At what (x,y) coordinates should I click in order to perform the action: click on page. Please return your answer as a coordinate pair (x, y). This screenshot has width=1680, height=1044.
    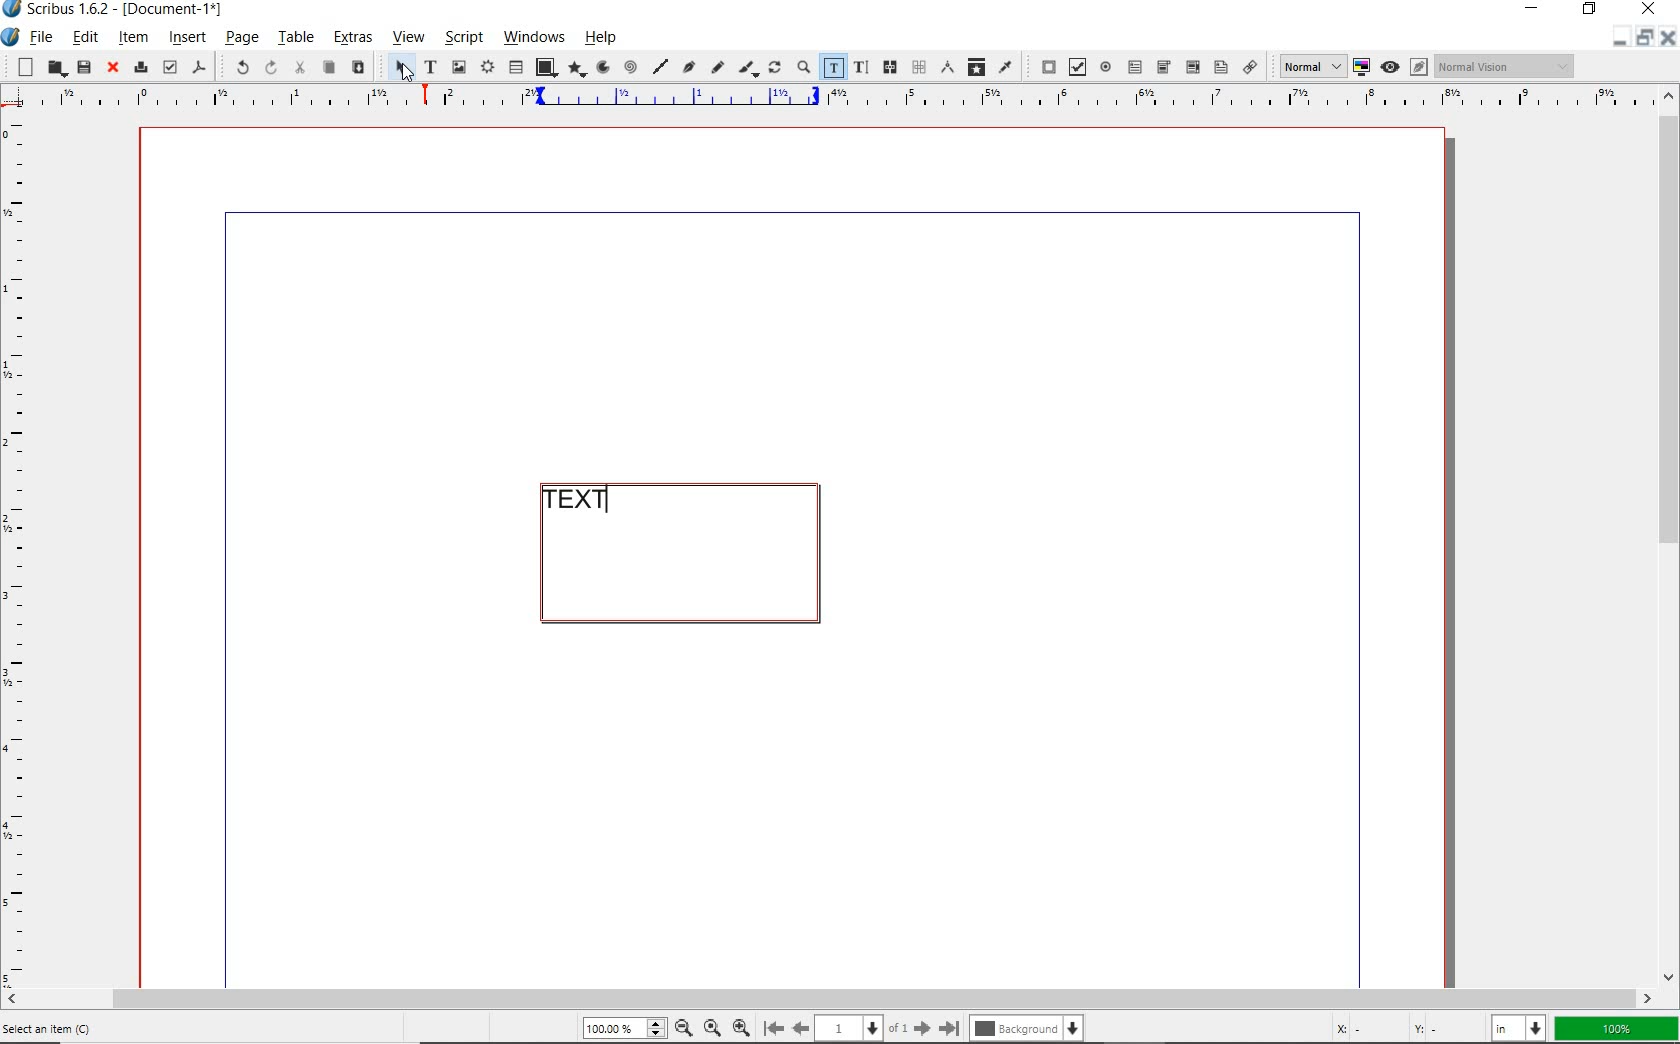
    Looking at the image, I should click on (240, 40).